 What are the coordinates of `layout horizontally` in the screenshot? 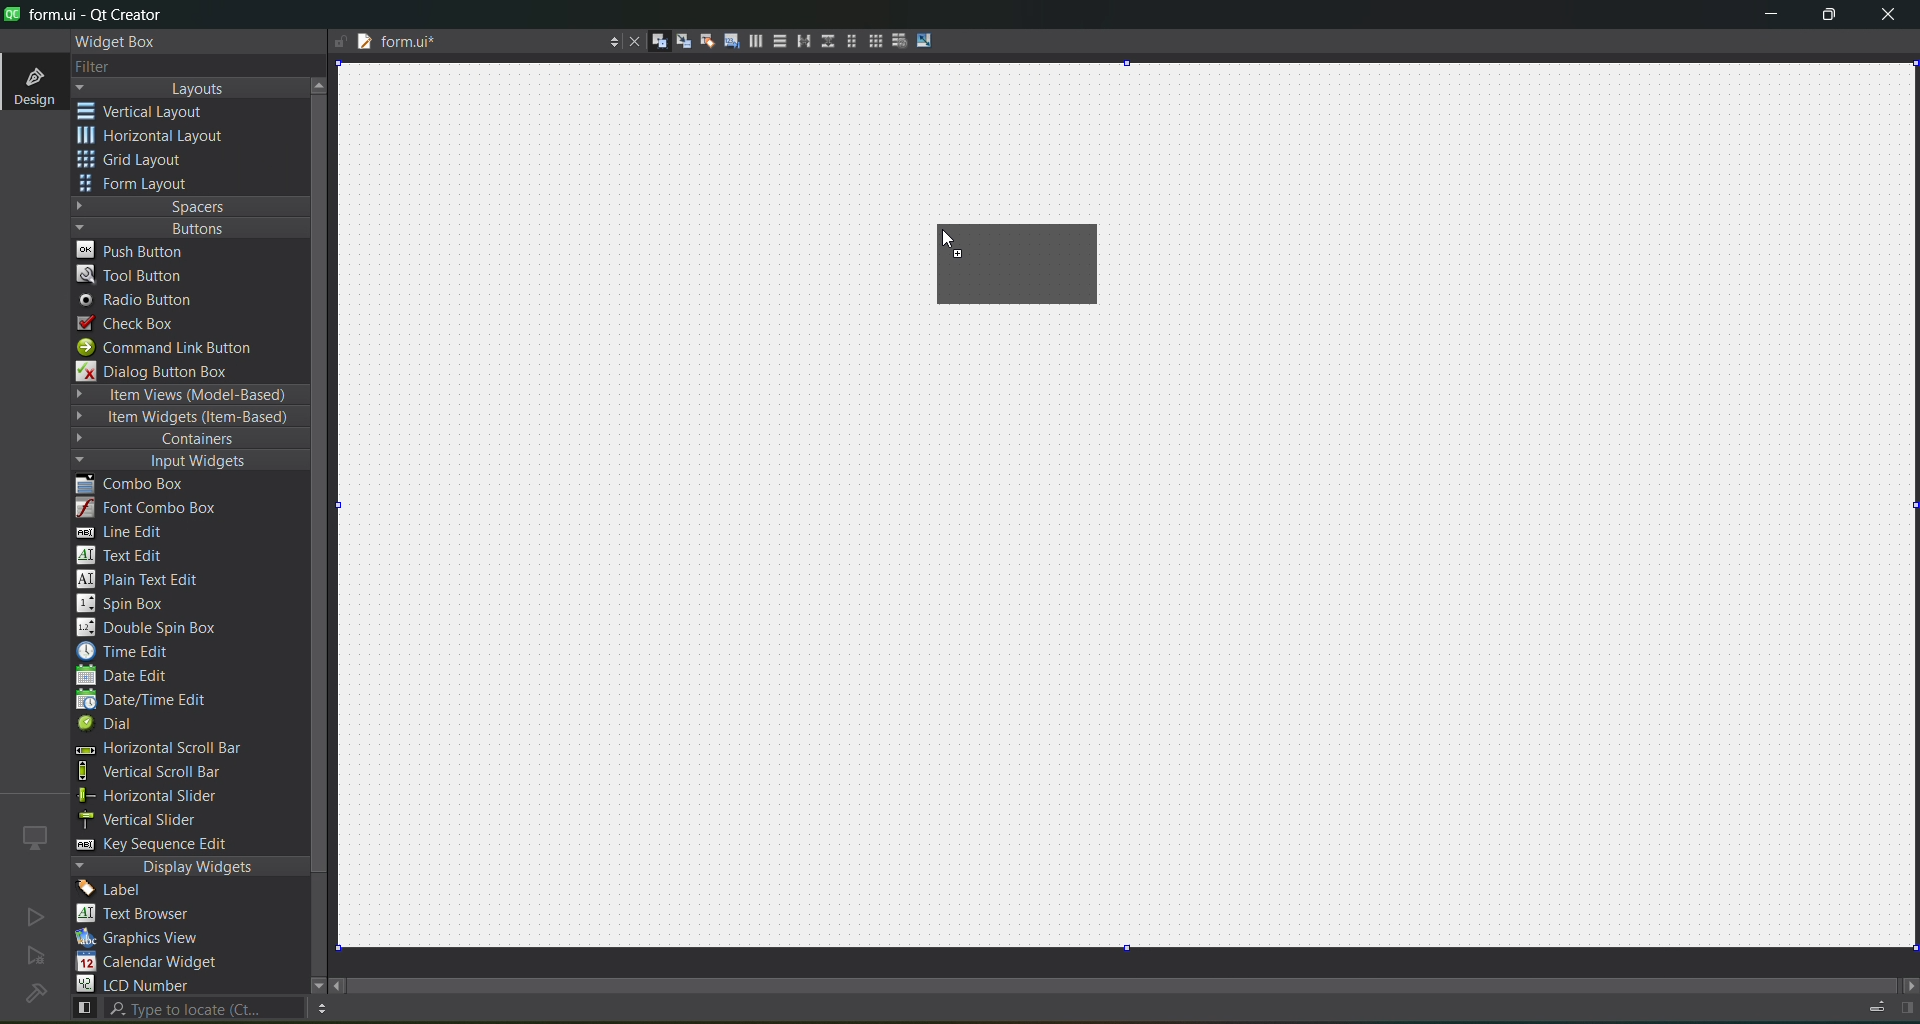 It's located at (749, 44).